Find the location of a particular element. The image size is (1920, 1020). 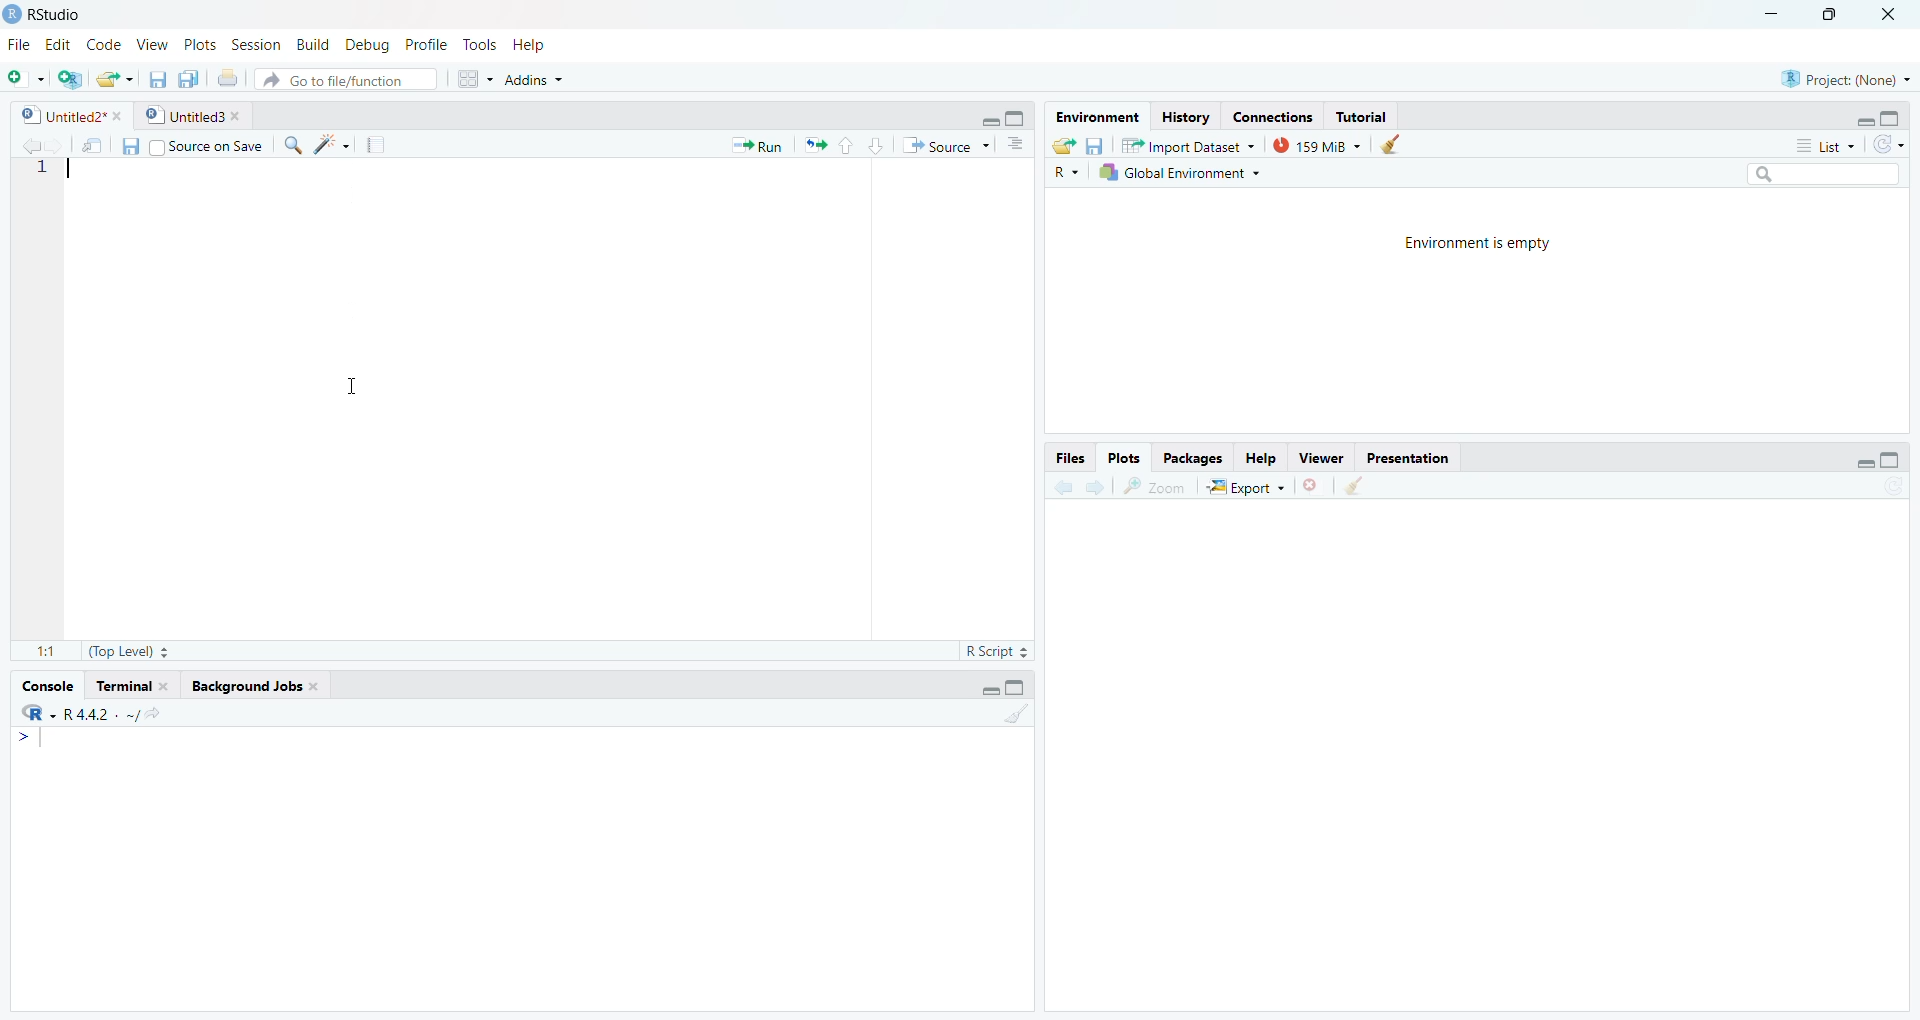

Global Environment  is located at coordinates (1181, 173).